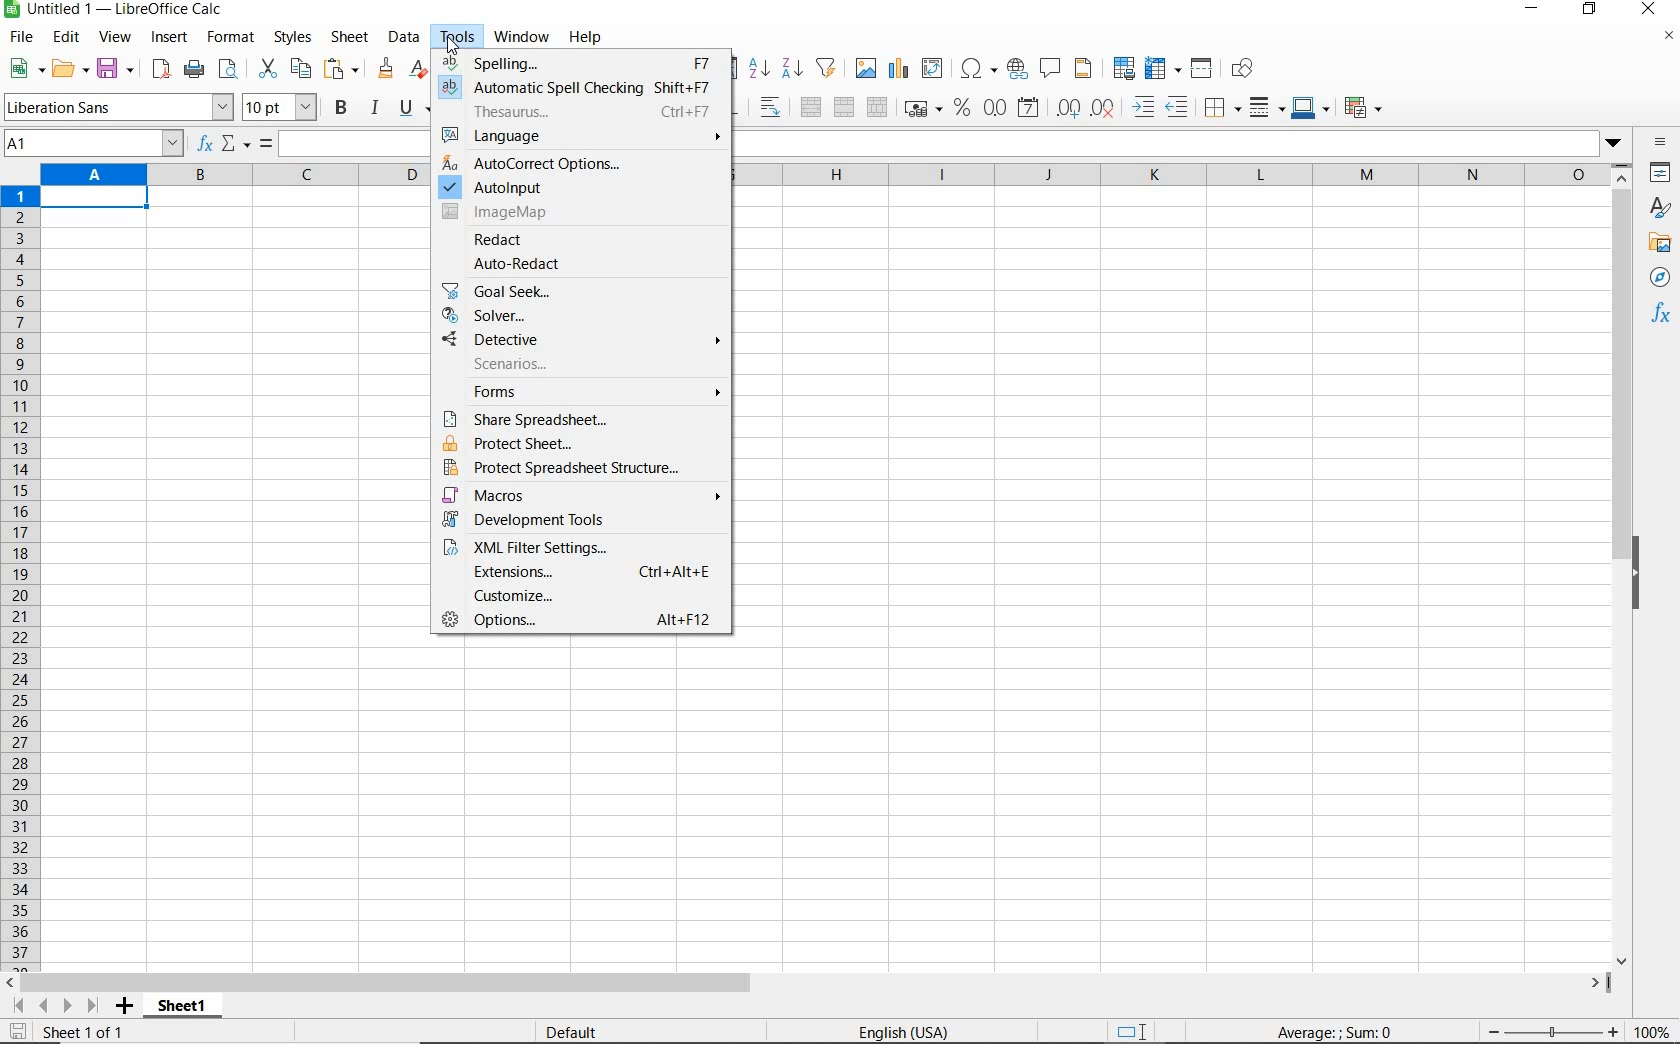  Describe the element at coordinates (203, 145) in the screenshot. I see `FUNCTION WIZARD` at that location.